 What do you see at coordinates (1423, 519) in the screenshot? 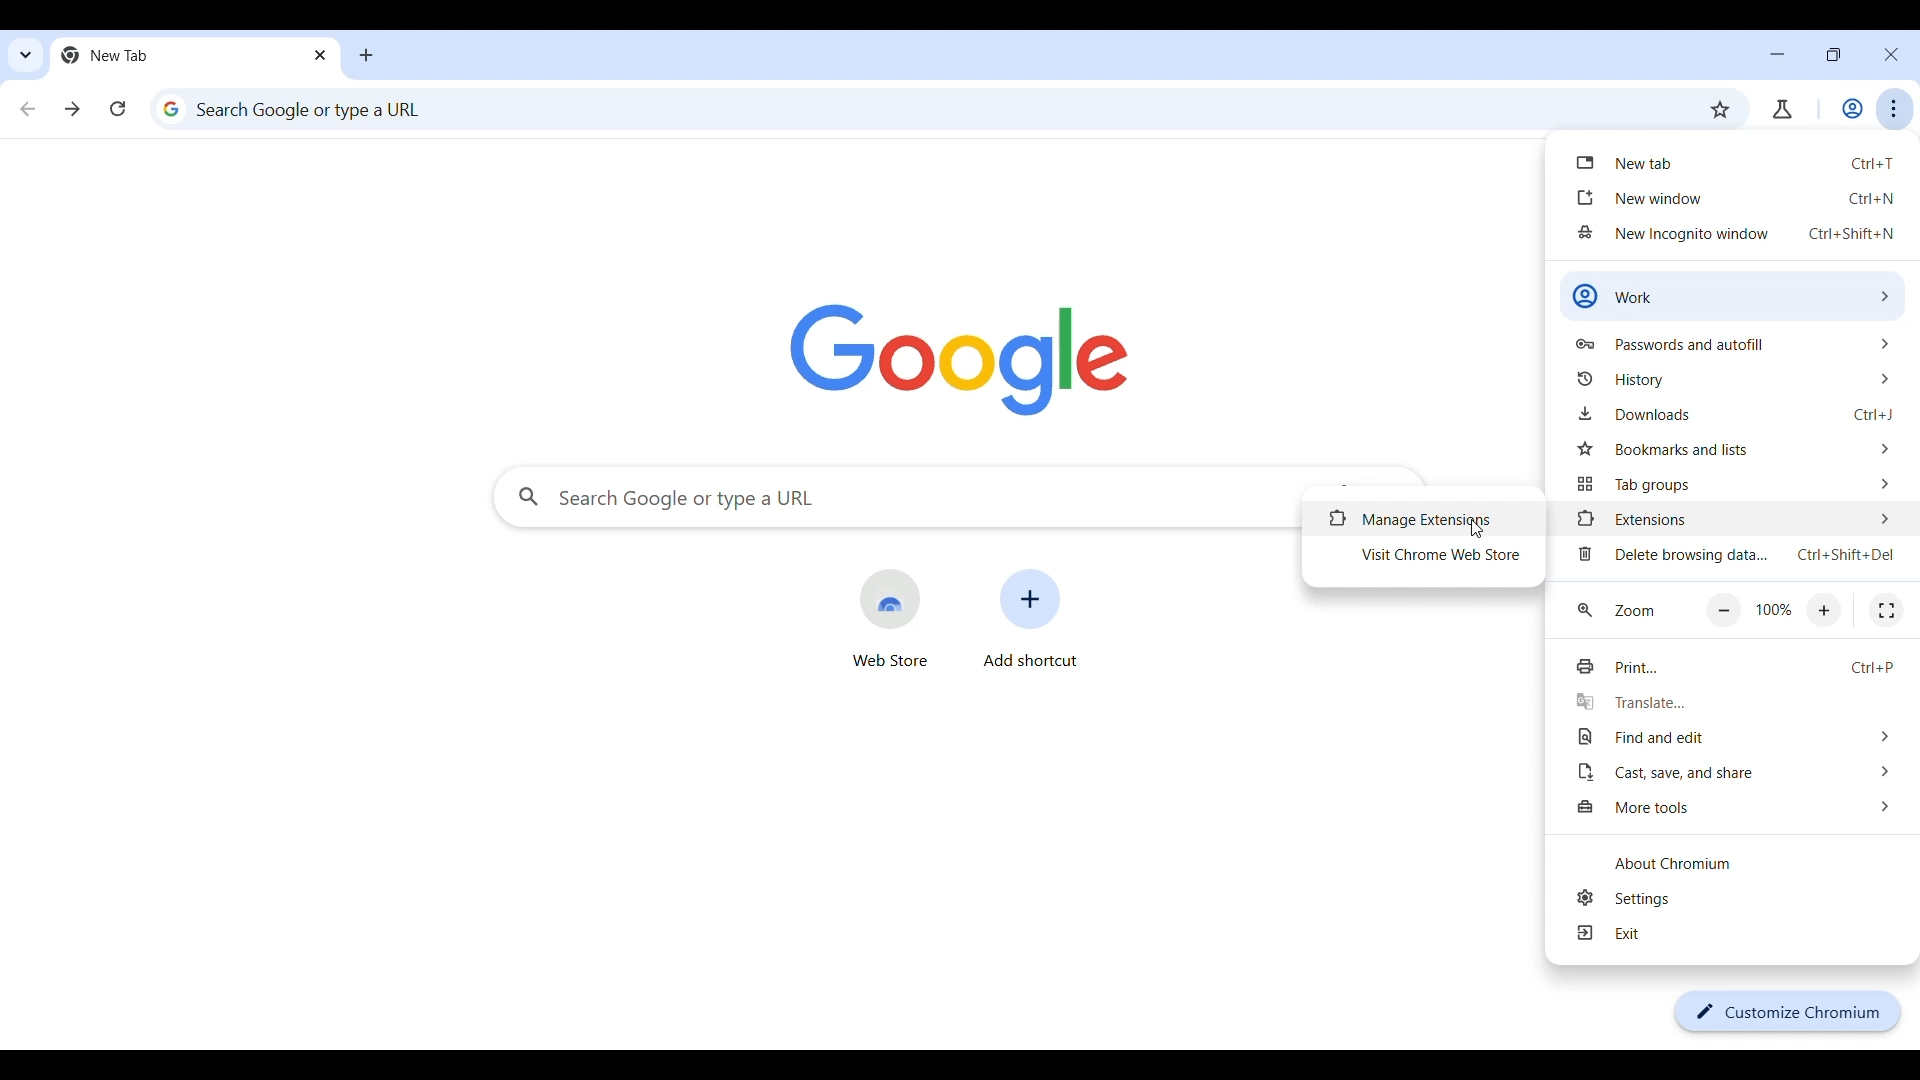
I see `Manage extensions` at bounding box center [1423, 519].